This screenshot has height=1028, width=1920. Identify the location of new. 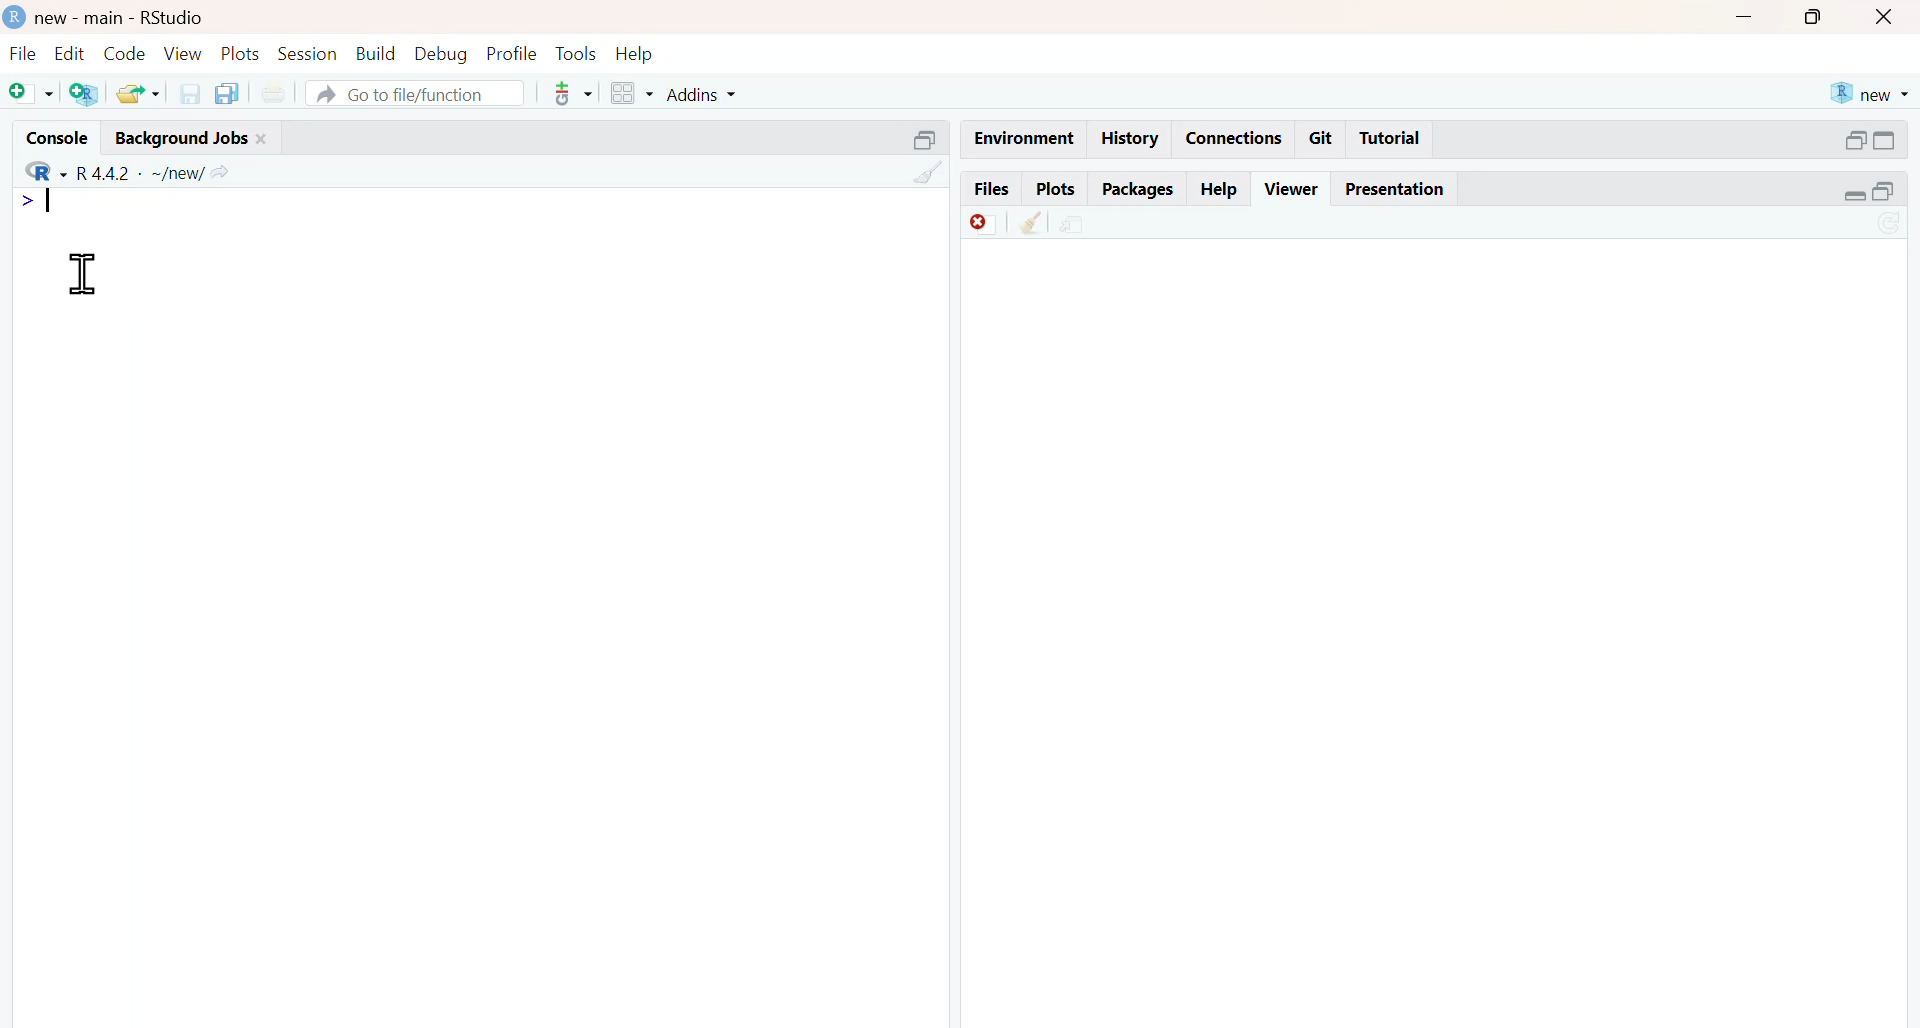
(1870, 93).